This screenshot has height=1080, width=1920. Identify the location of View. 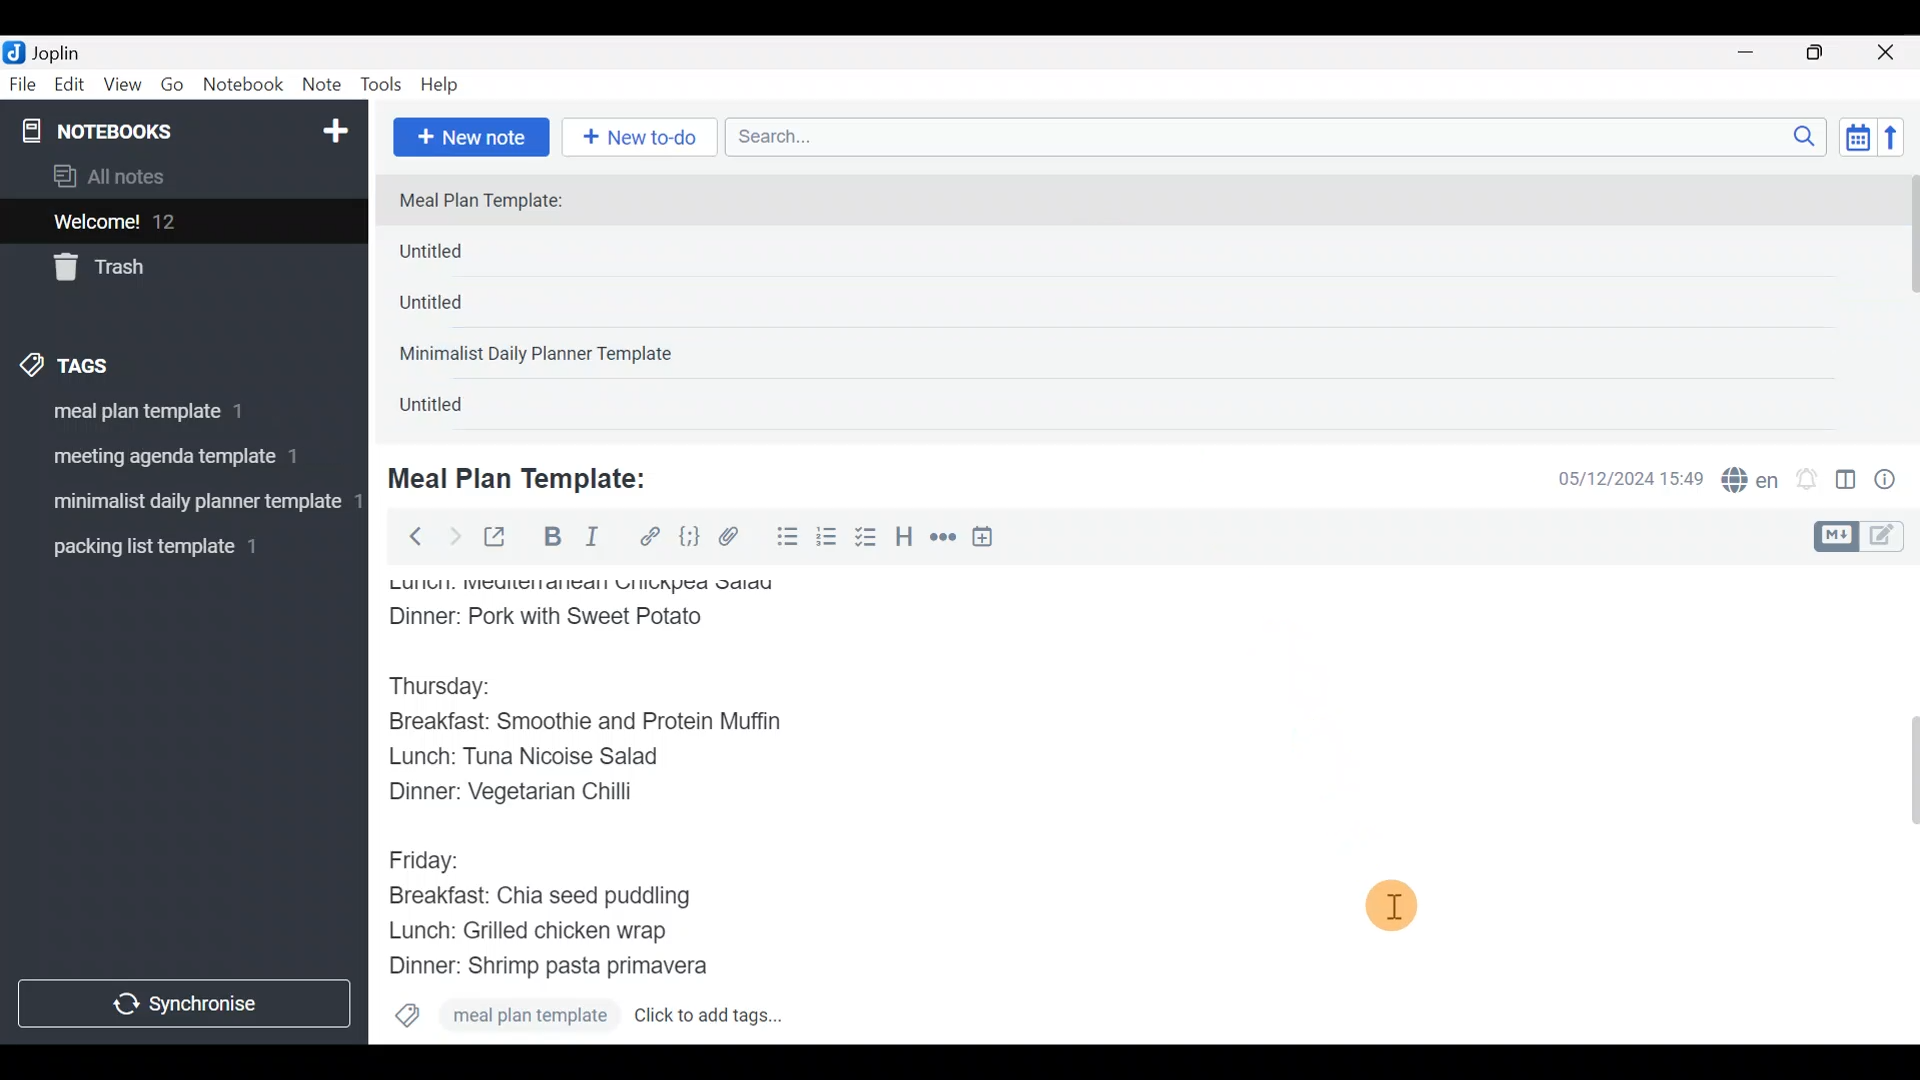
(123, 83).